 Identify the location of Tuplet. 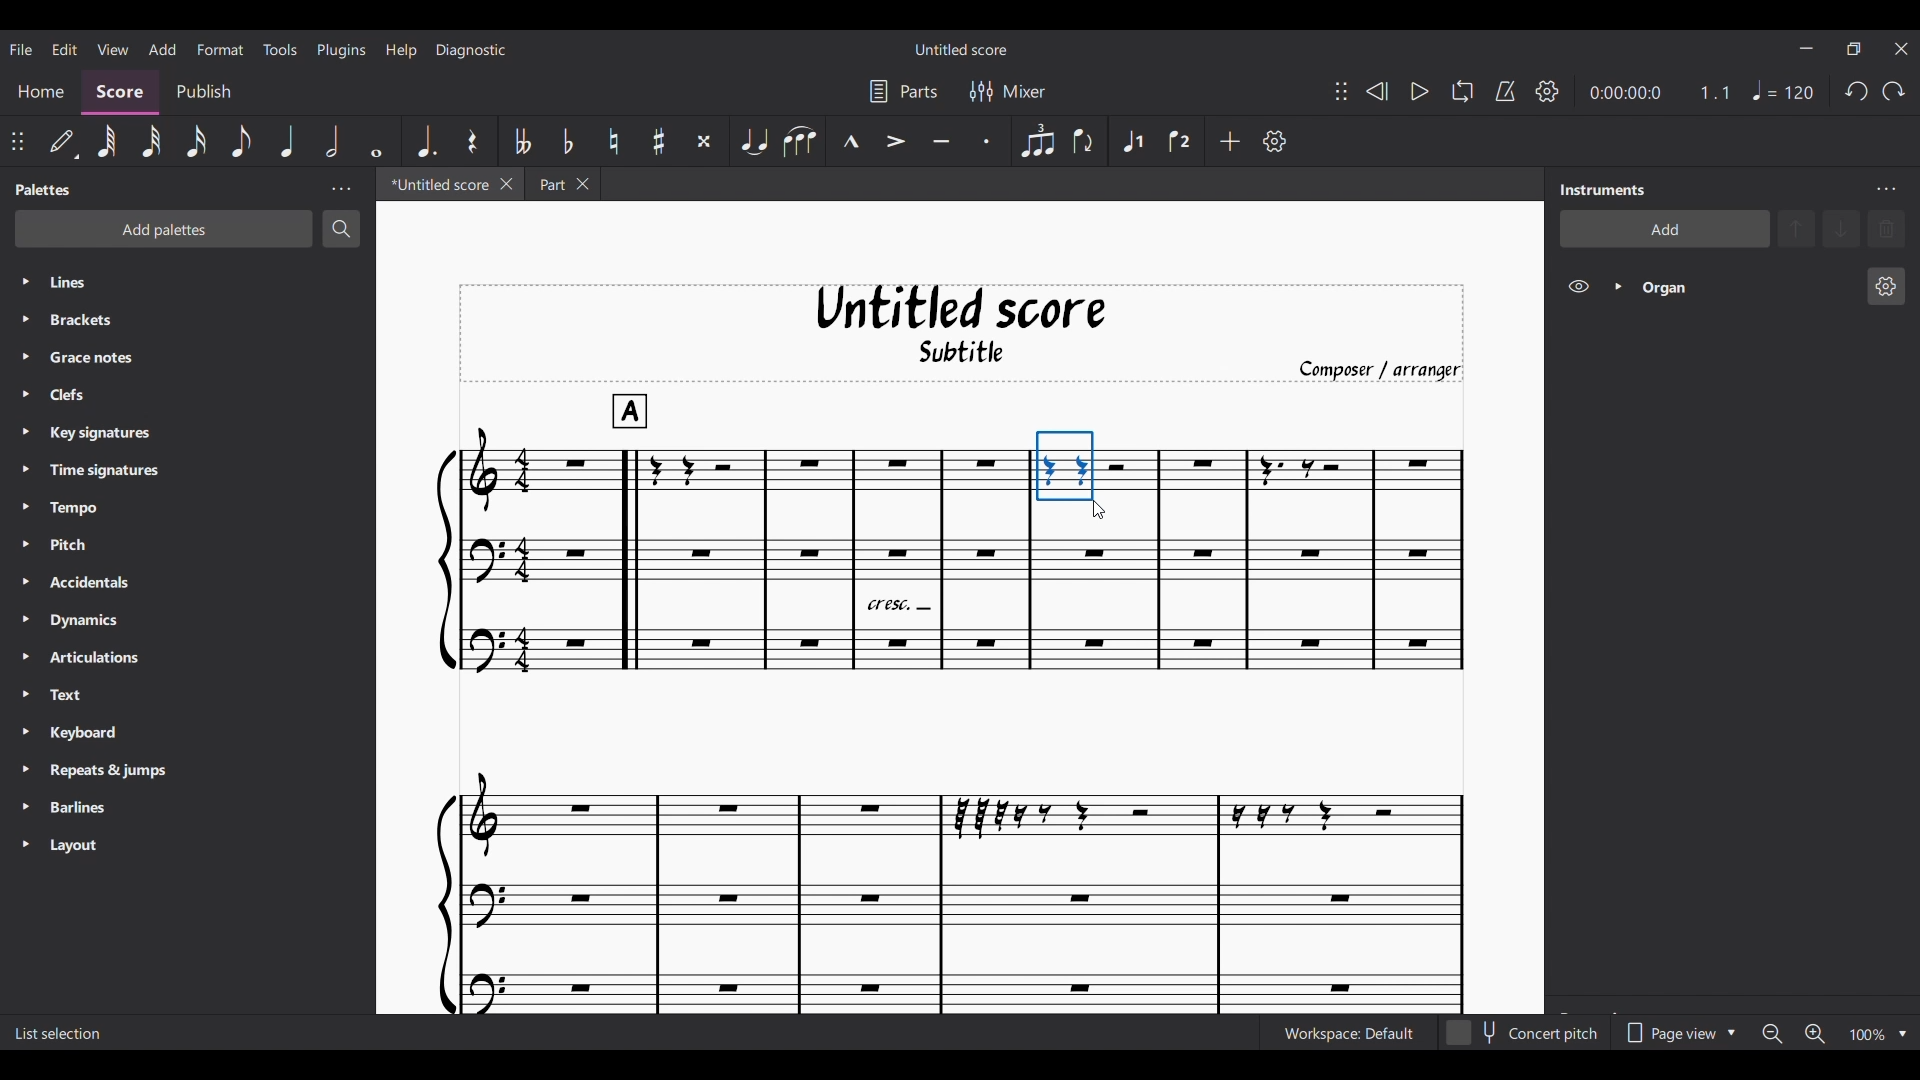
(1038, 142).